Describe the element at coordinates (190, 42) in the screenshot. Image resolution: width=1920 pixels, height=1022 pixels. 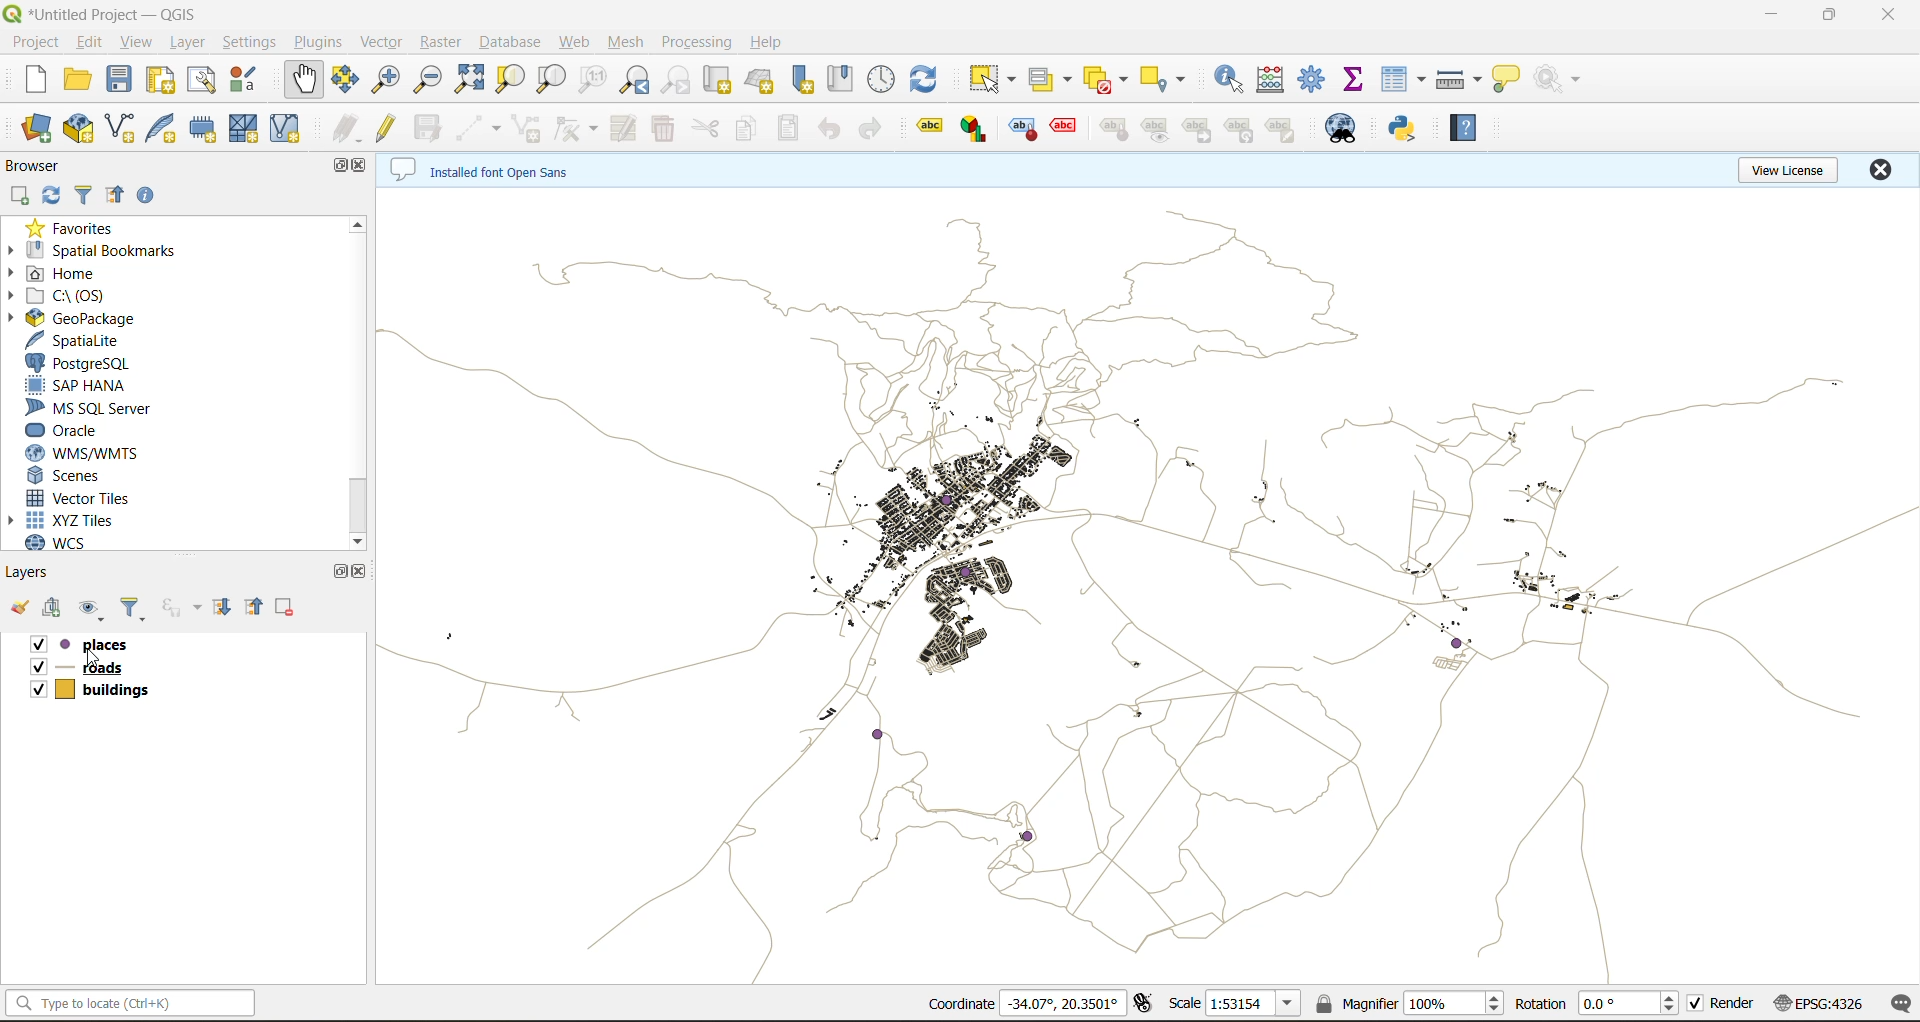
I see `layer` at that location.